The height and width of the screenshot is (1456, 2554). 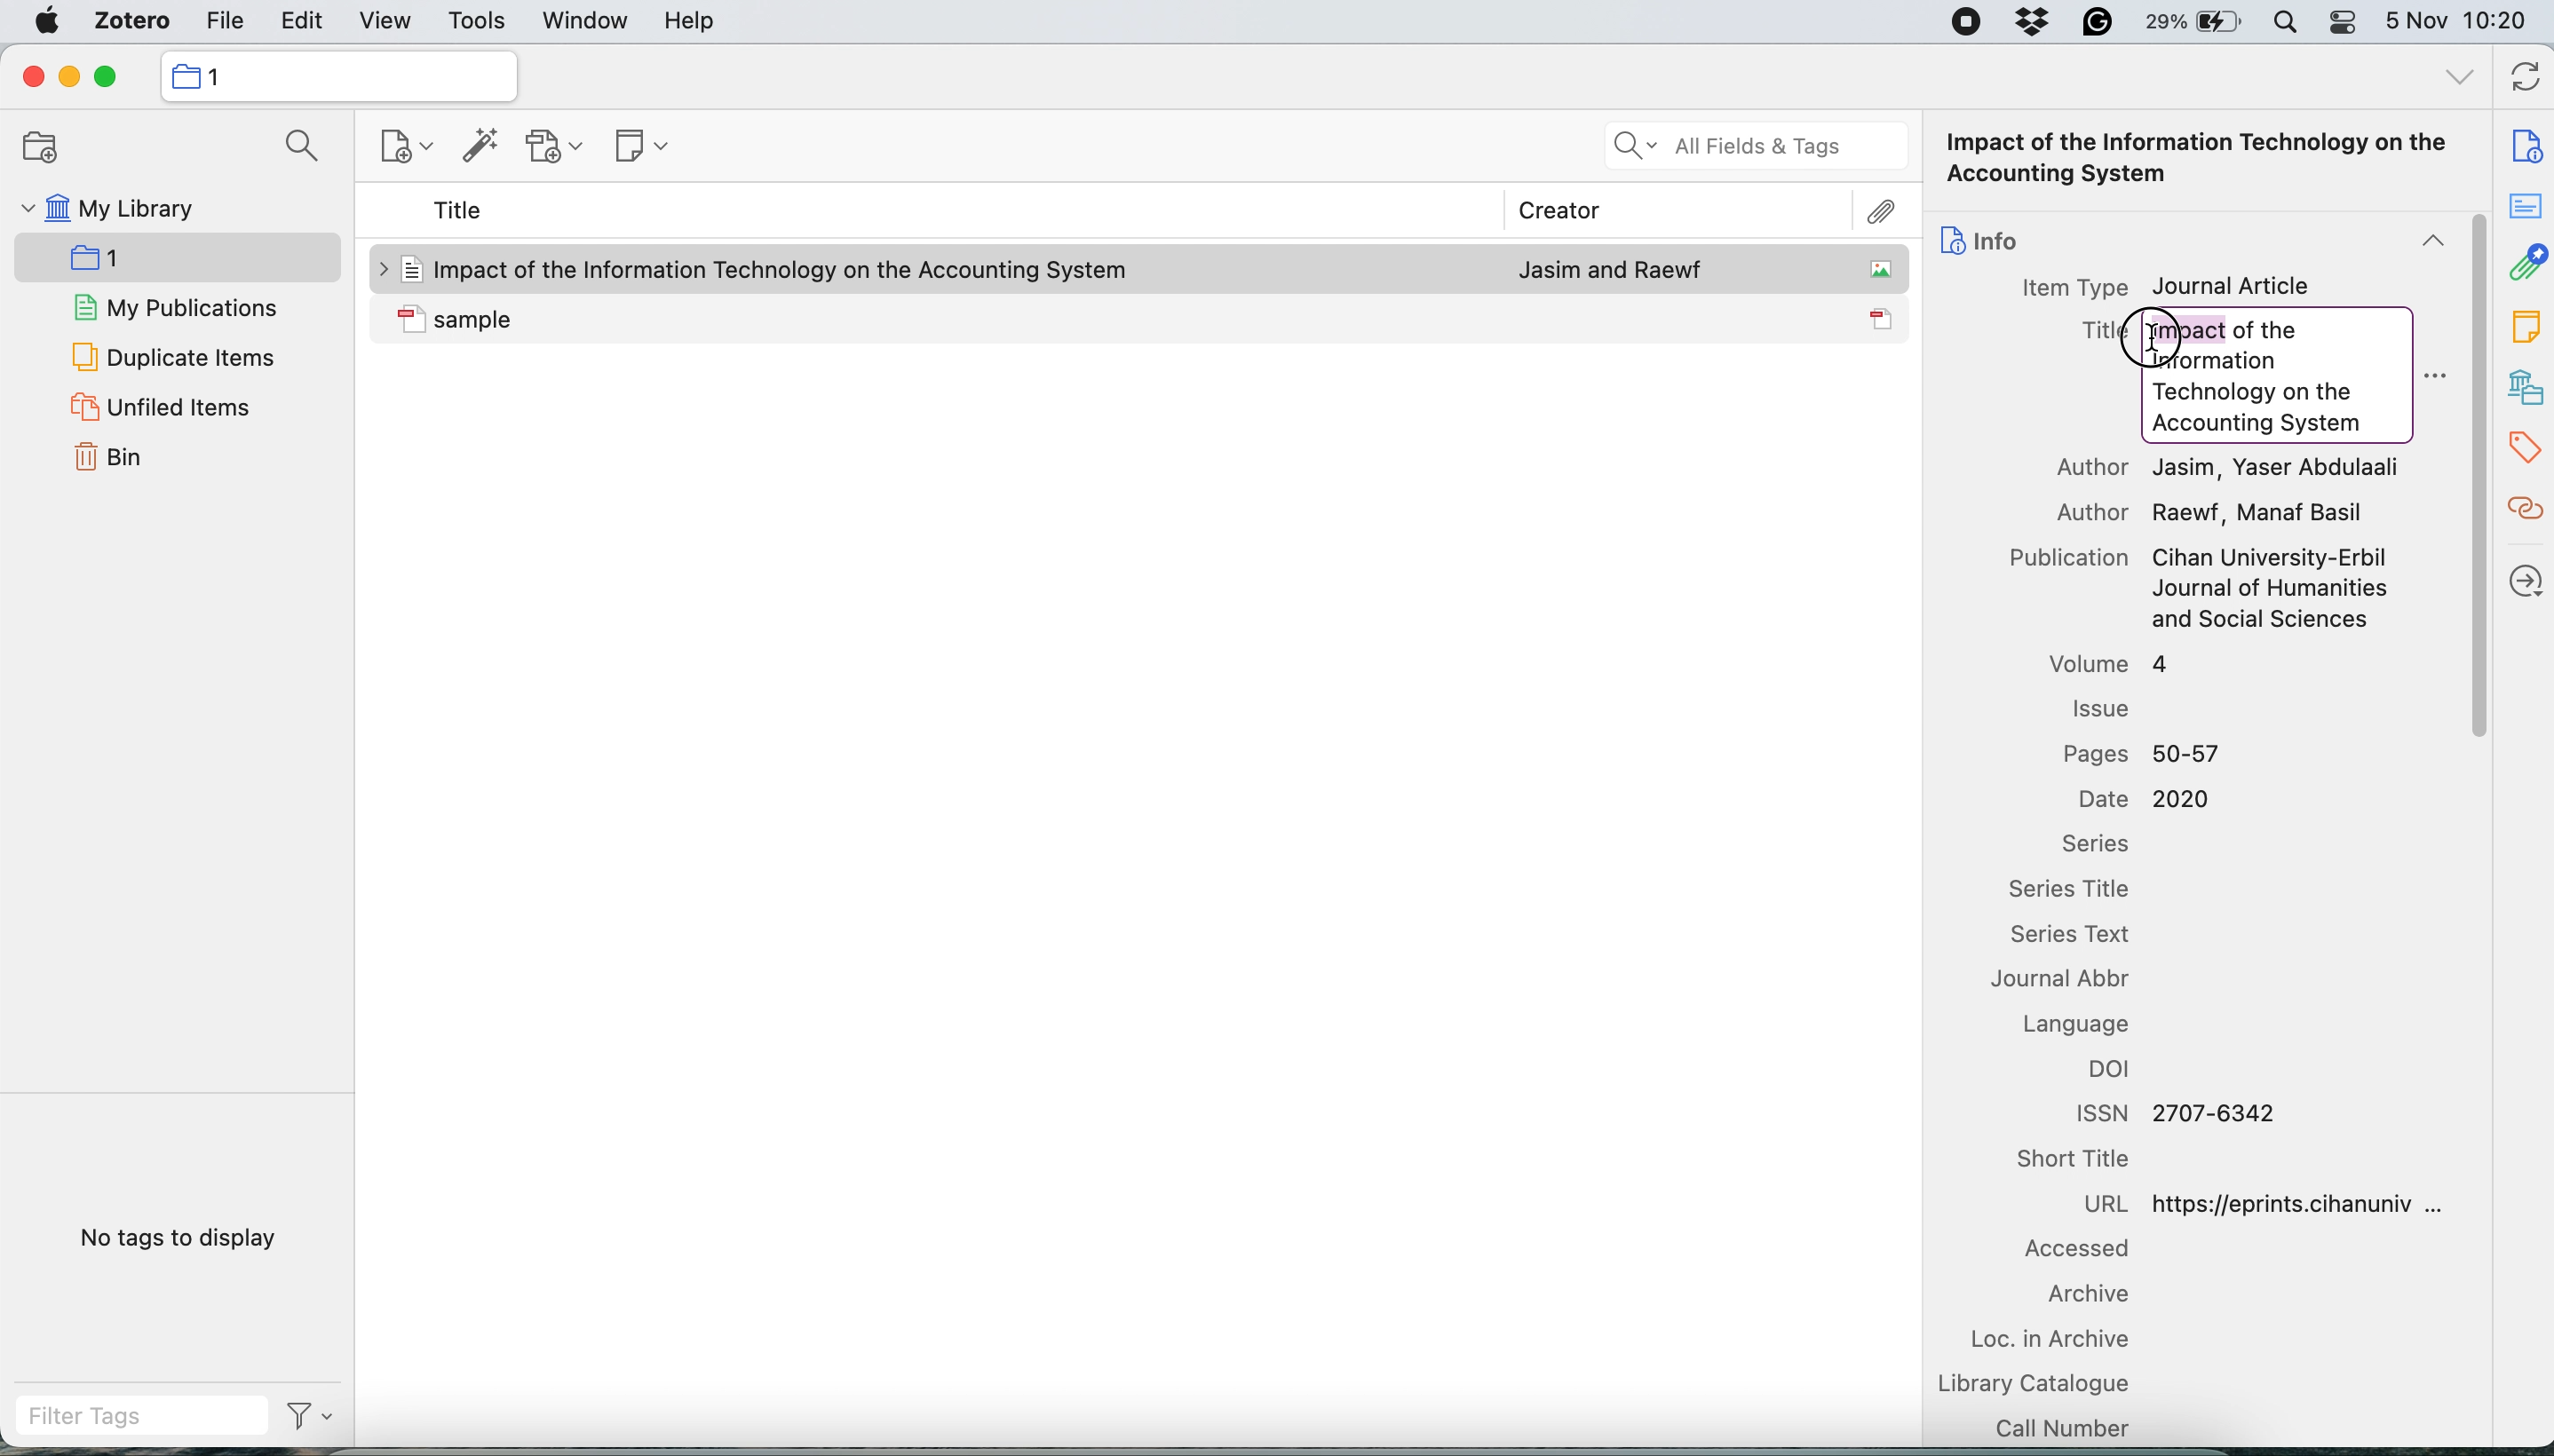 I want to click on Author Jasim, Yaser Abdulaali, so click(x=2231, y=469).